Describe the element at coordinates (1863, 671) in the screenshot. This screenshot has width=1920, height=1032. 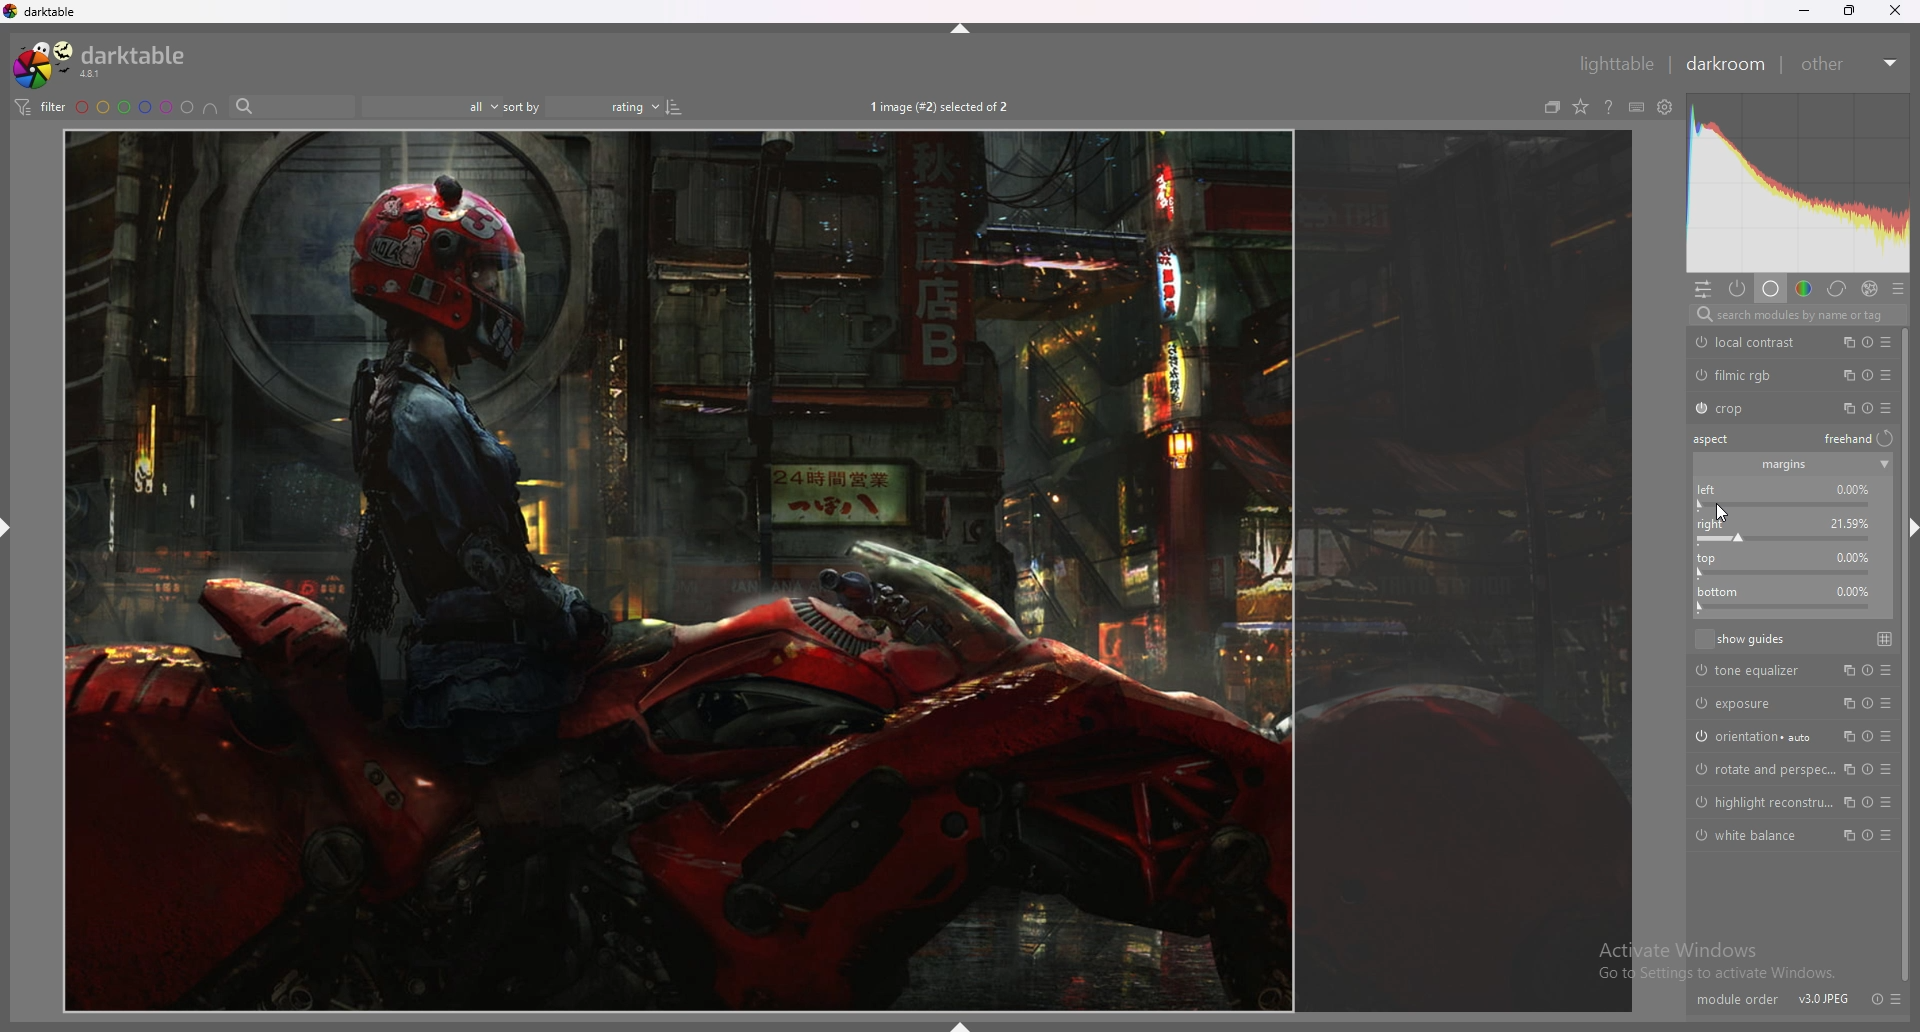
I see `reset` at that location.